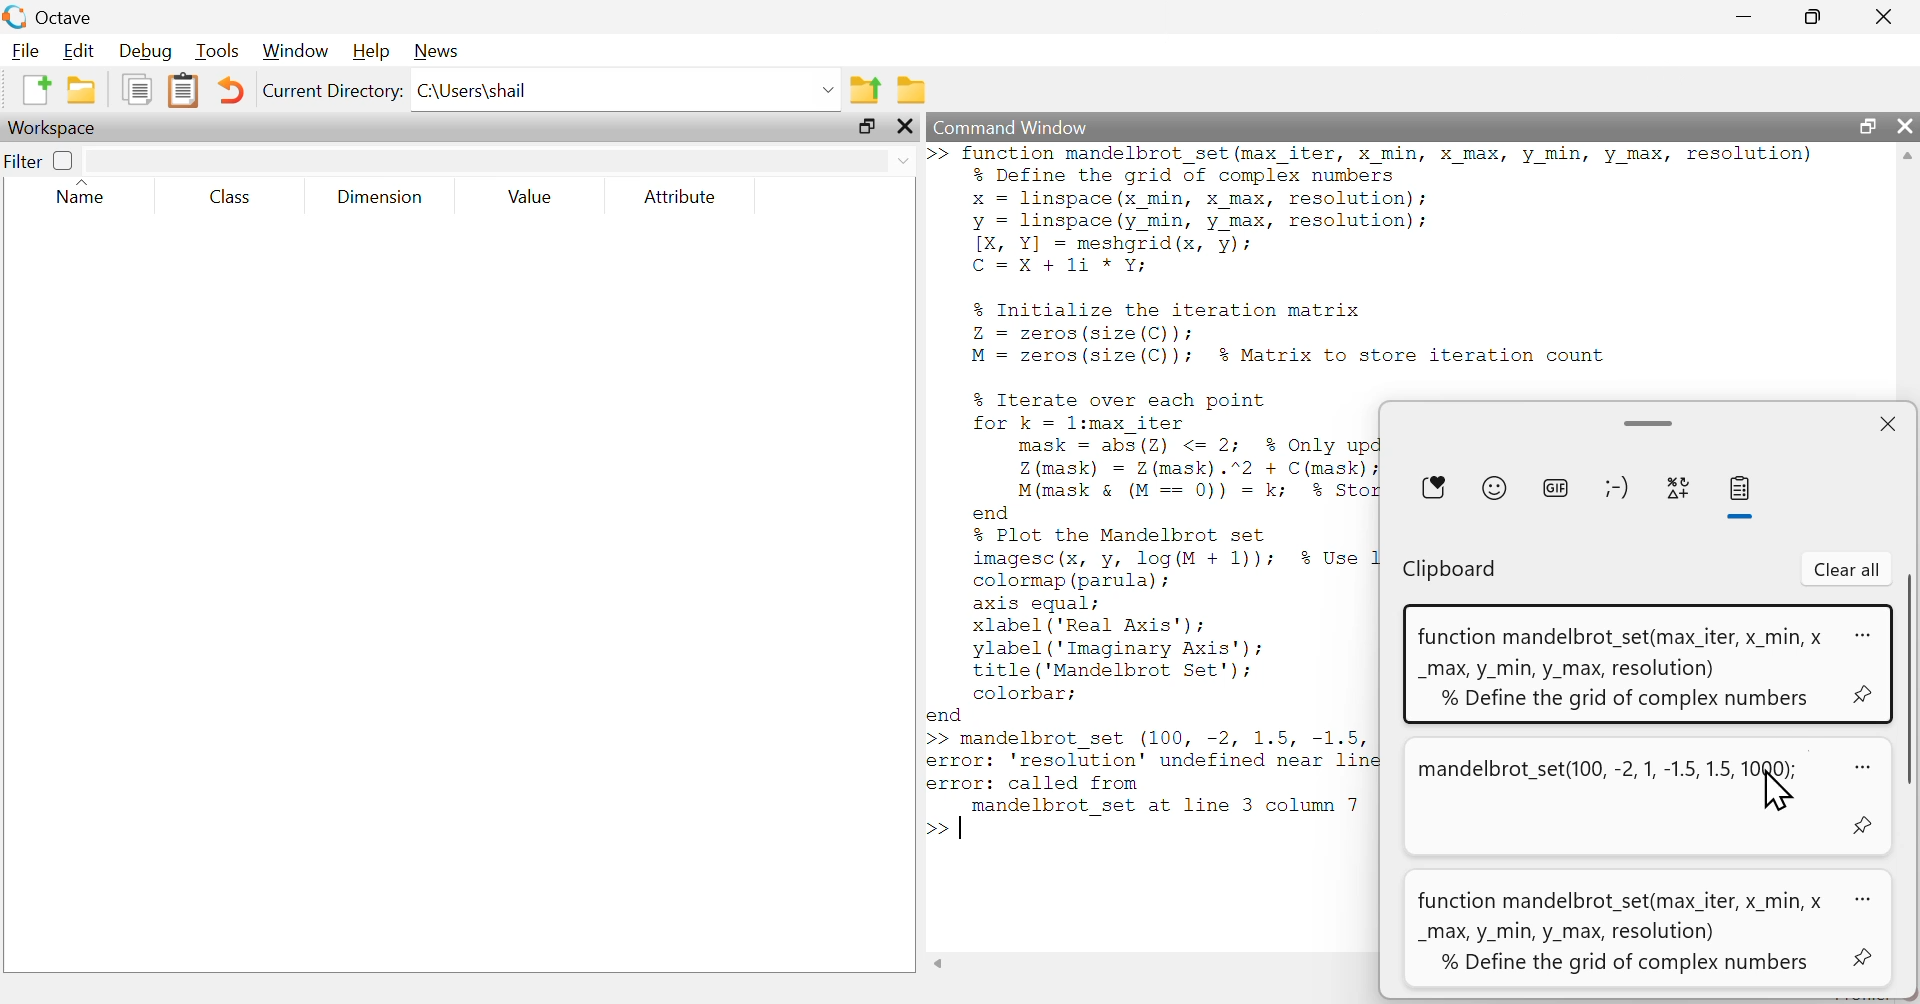 This screenshot has width=1920, height=1004. I want to click on Command Window, so click(1346, 126).